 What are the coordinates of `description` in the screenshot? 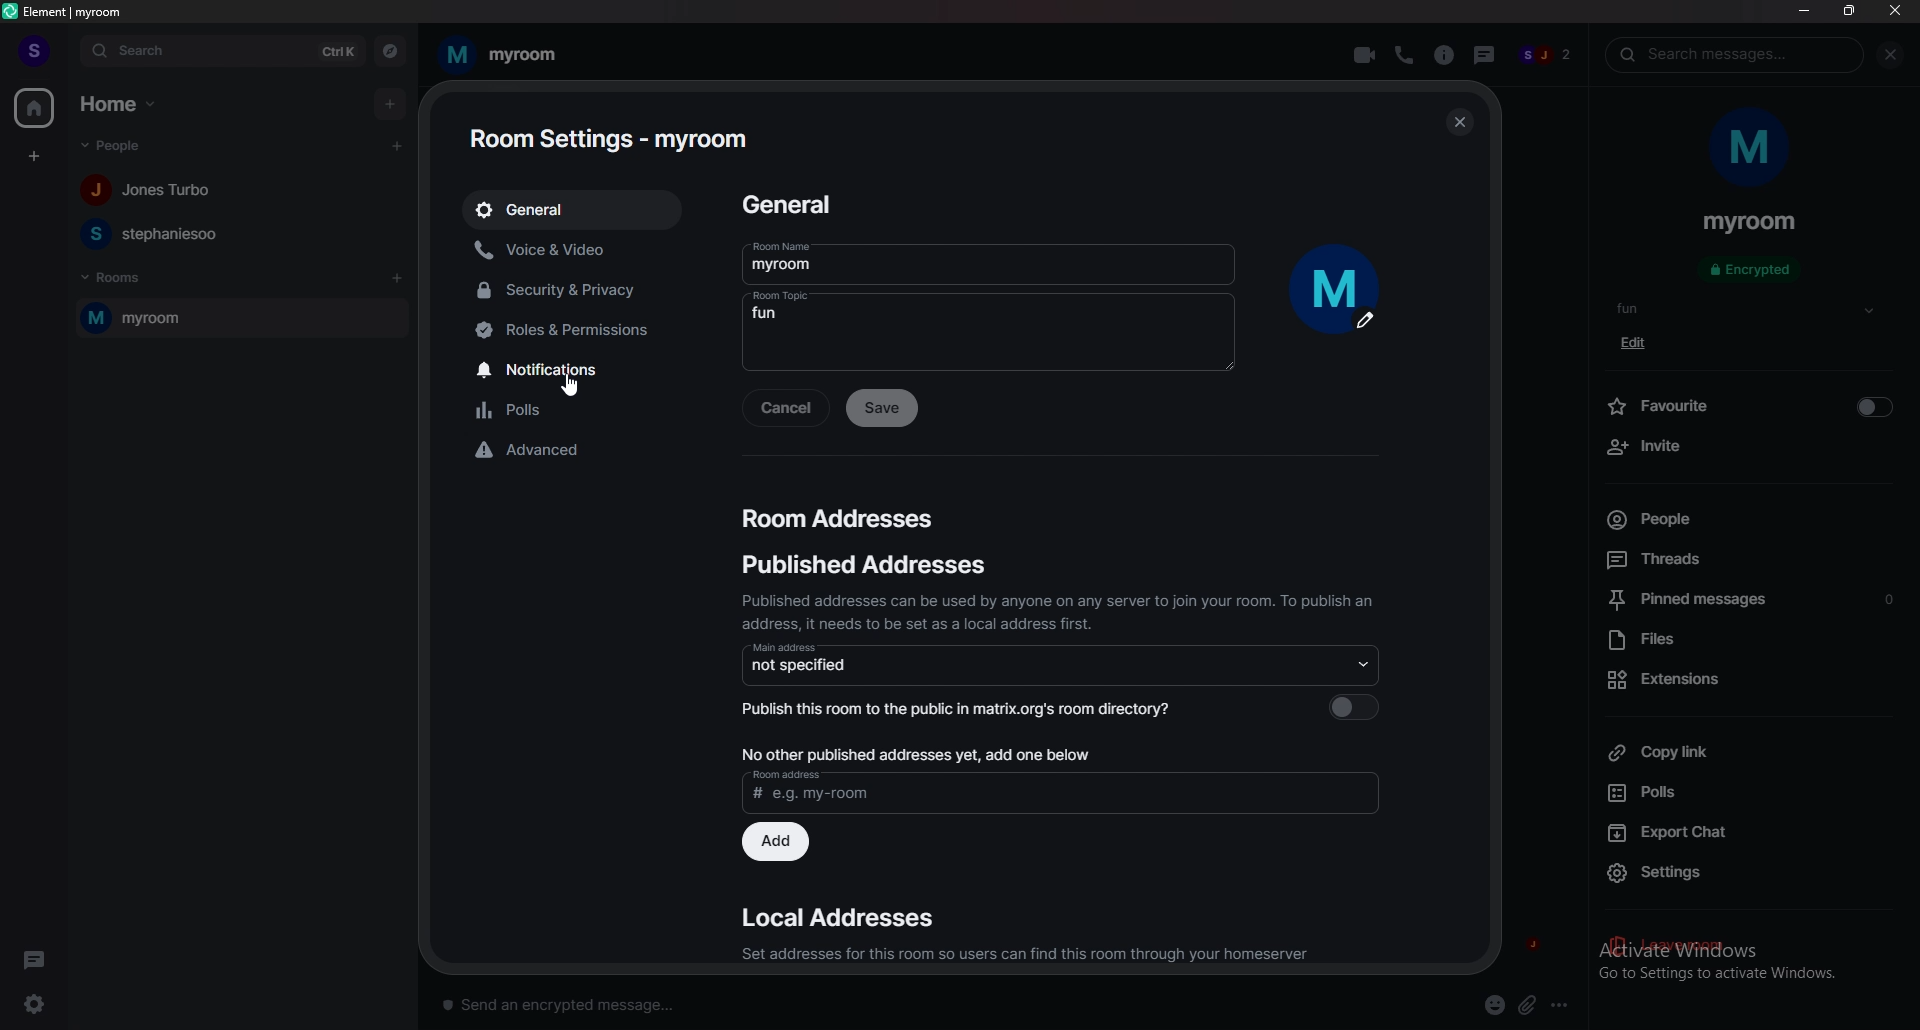 It's located at (1023, 955).